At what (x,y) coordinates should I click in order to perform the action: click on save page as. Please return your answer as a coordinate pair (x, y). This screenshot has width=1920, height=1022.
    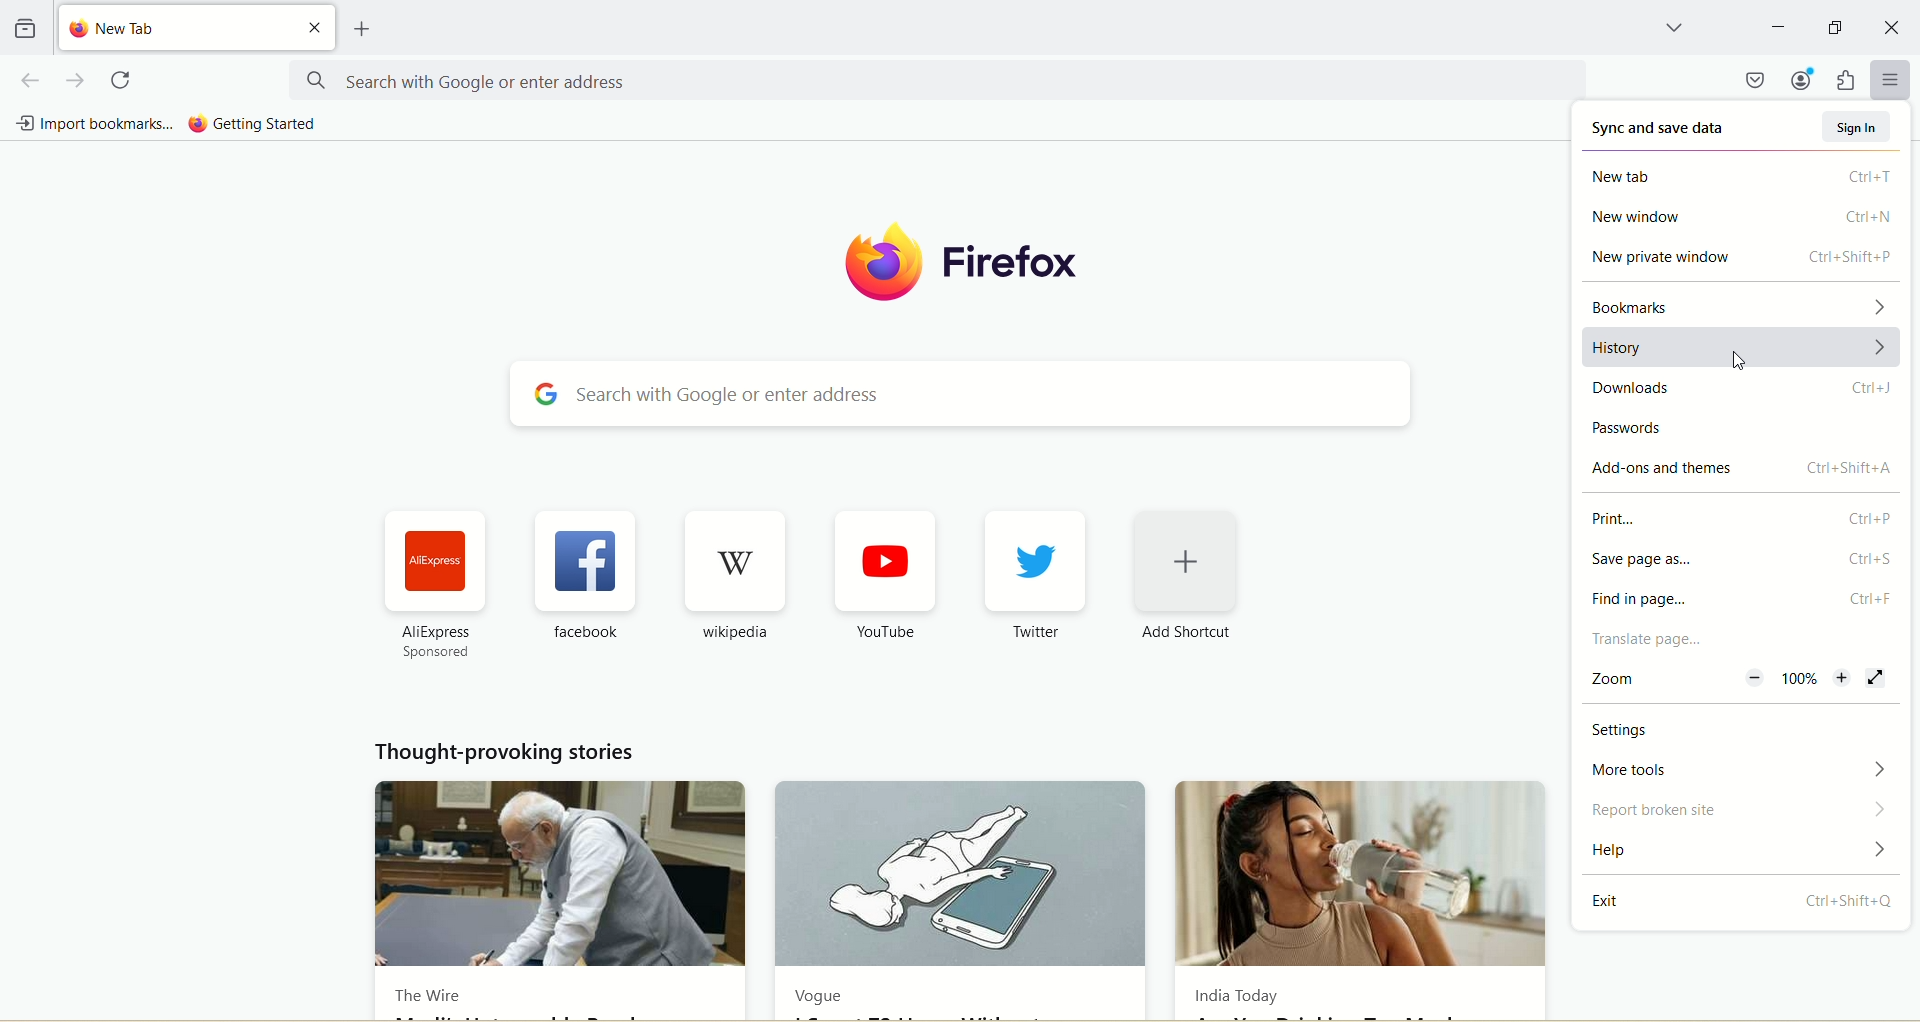
    Looking at the image, I should click on (1739, 561).